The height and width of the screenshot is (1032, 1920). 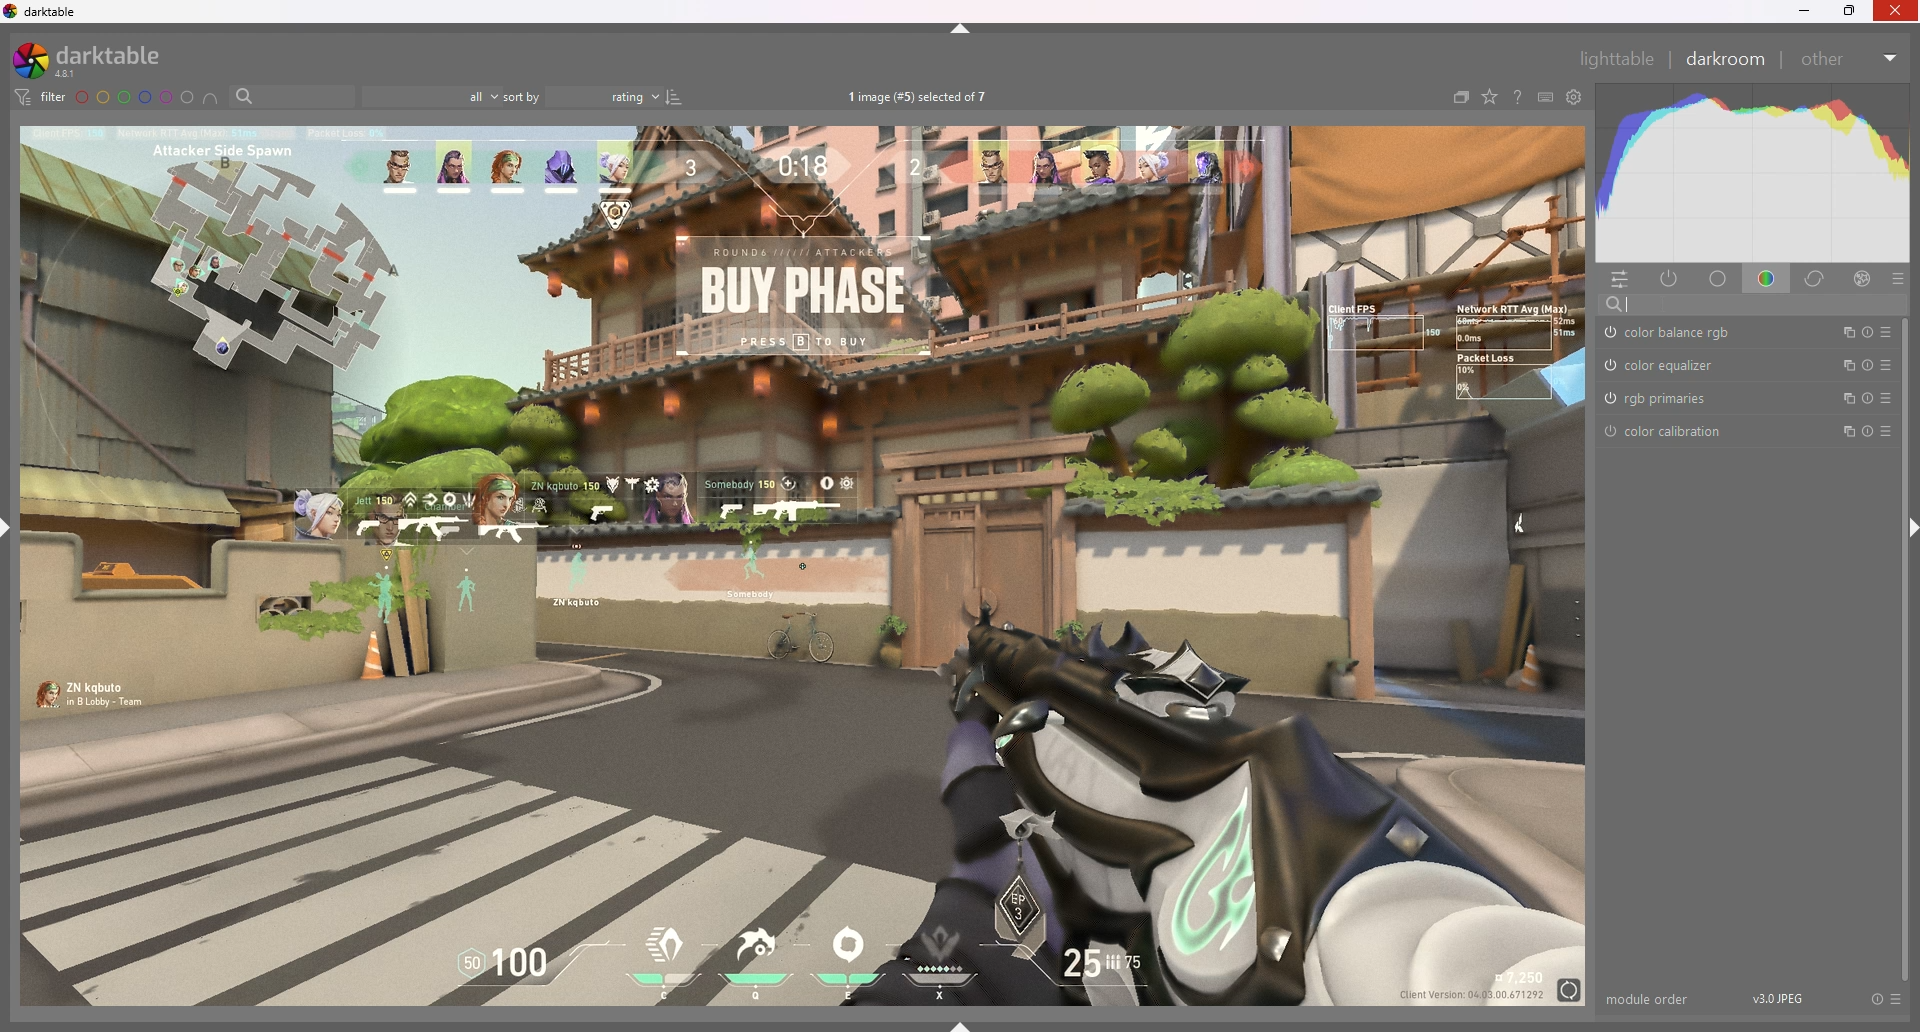 I want to click on multiple instances action, so click(x=1842, y=366).